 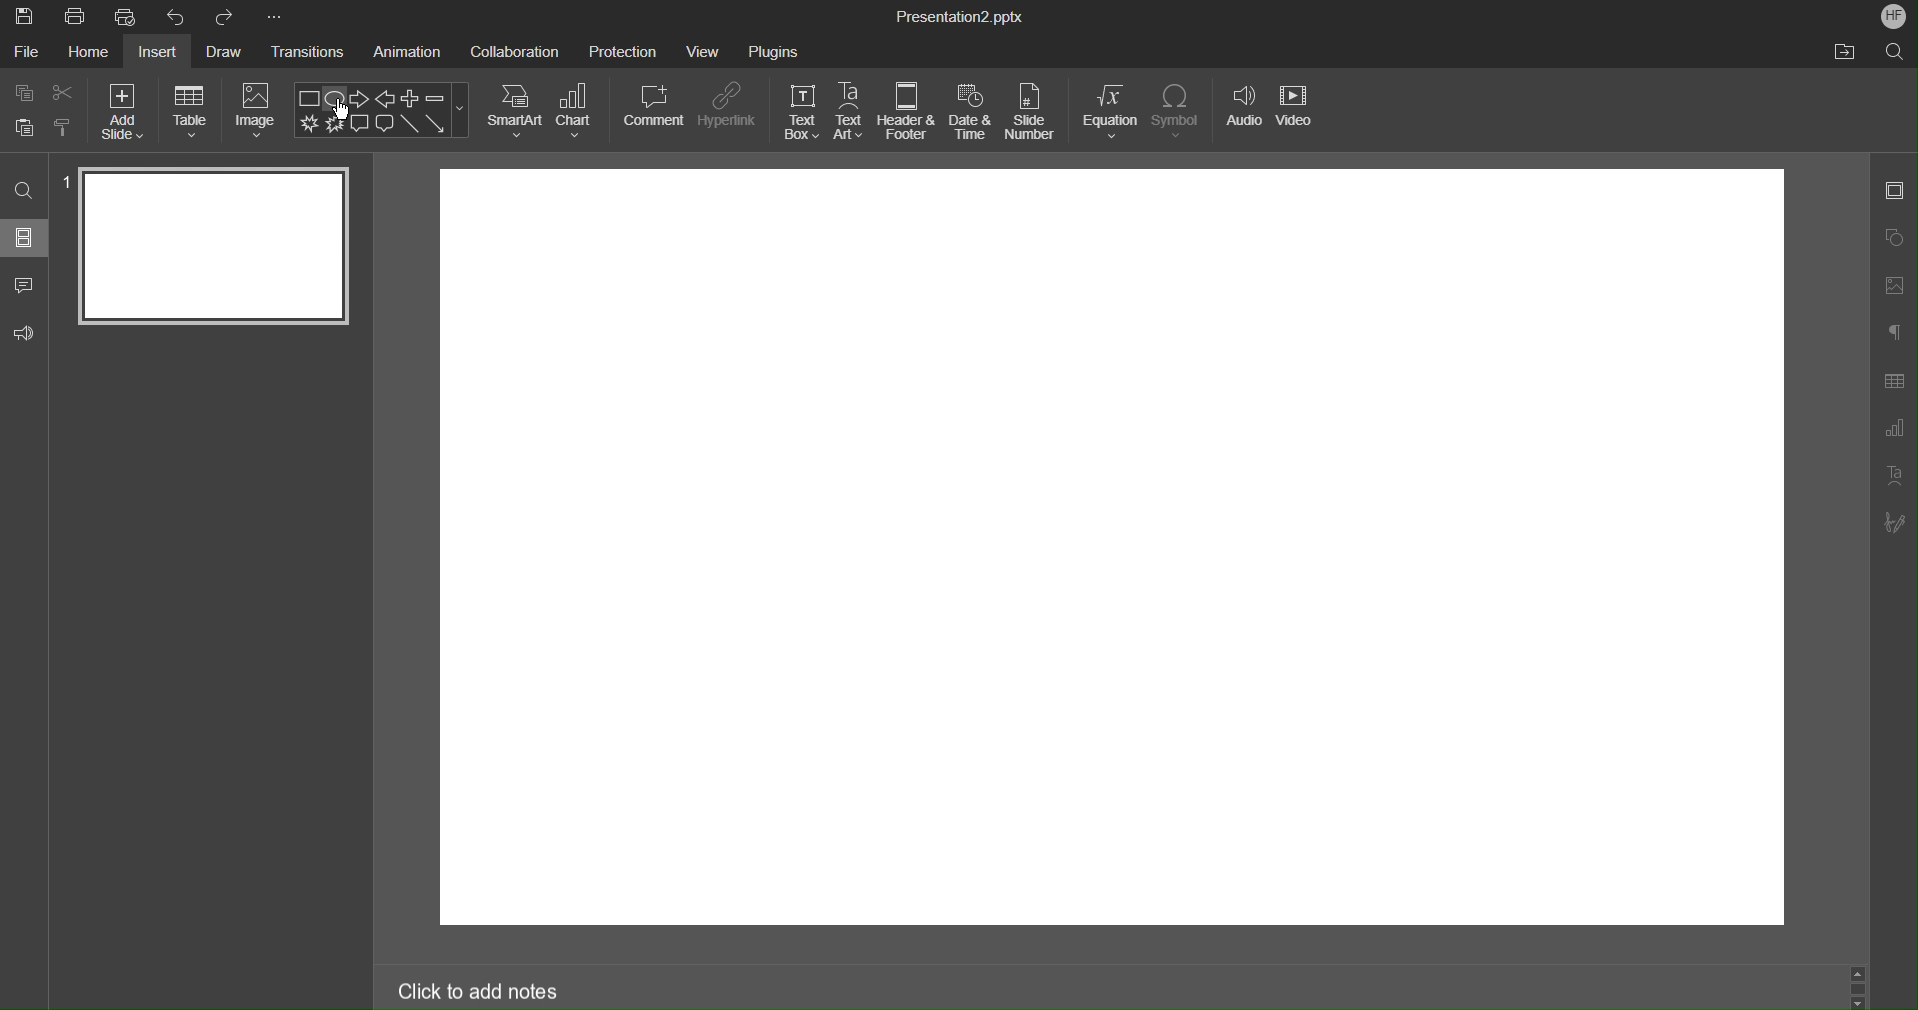 What do you see at coordinates (1896, 481) in the screenshot?
I see `Text Art` at bounding box center [1896, 481].